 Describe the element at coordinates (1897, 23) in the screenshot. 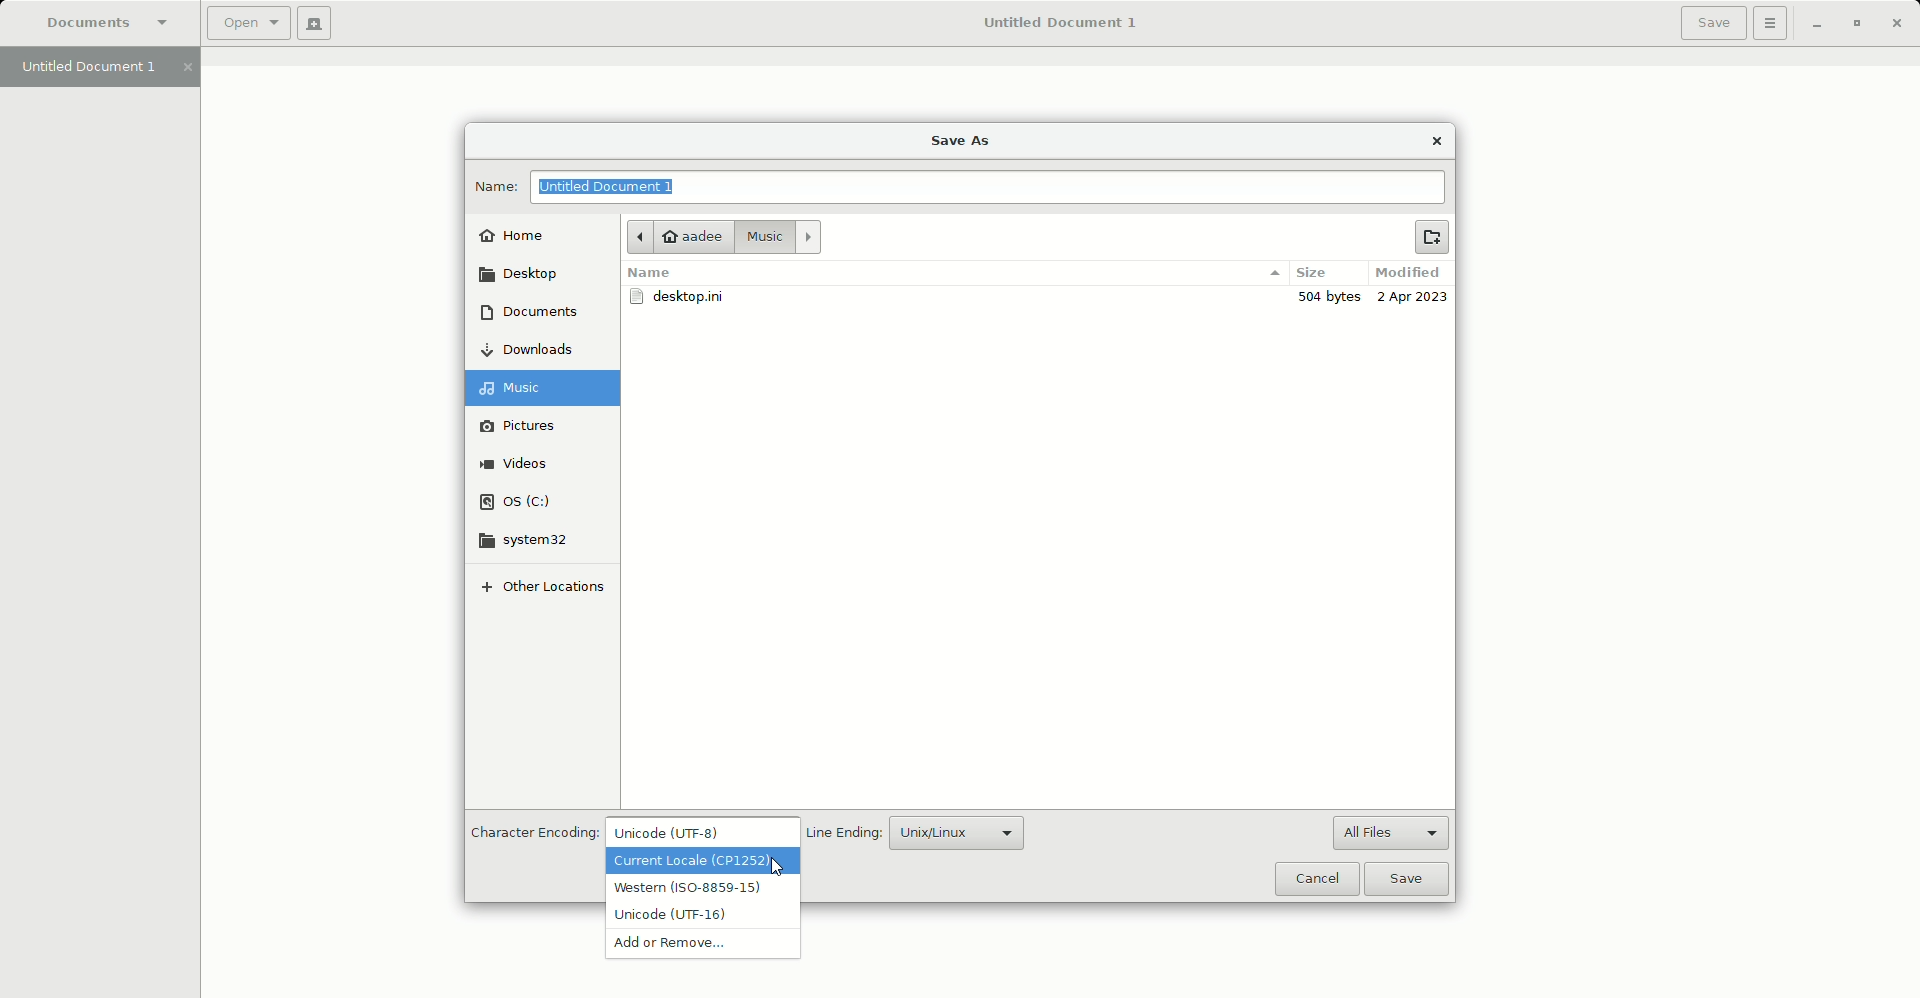

I see `Close` at that location.